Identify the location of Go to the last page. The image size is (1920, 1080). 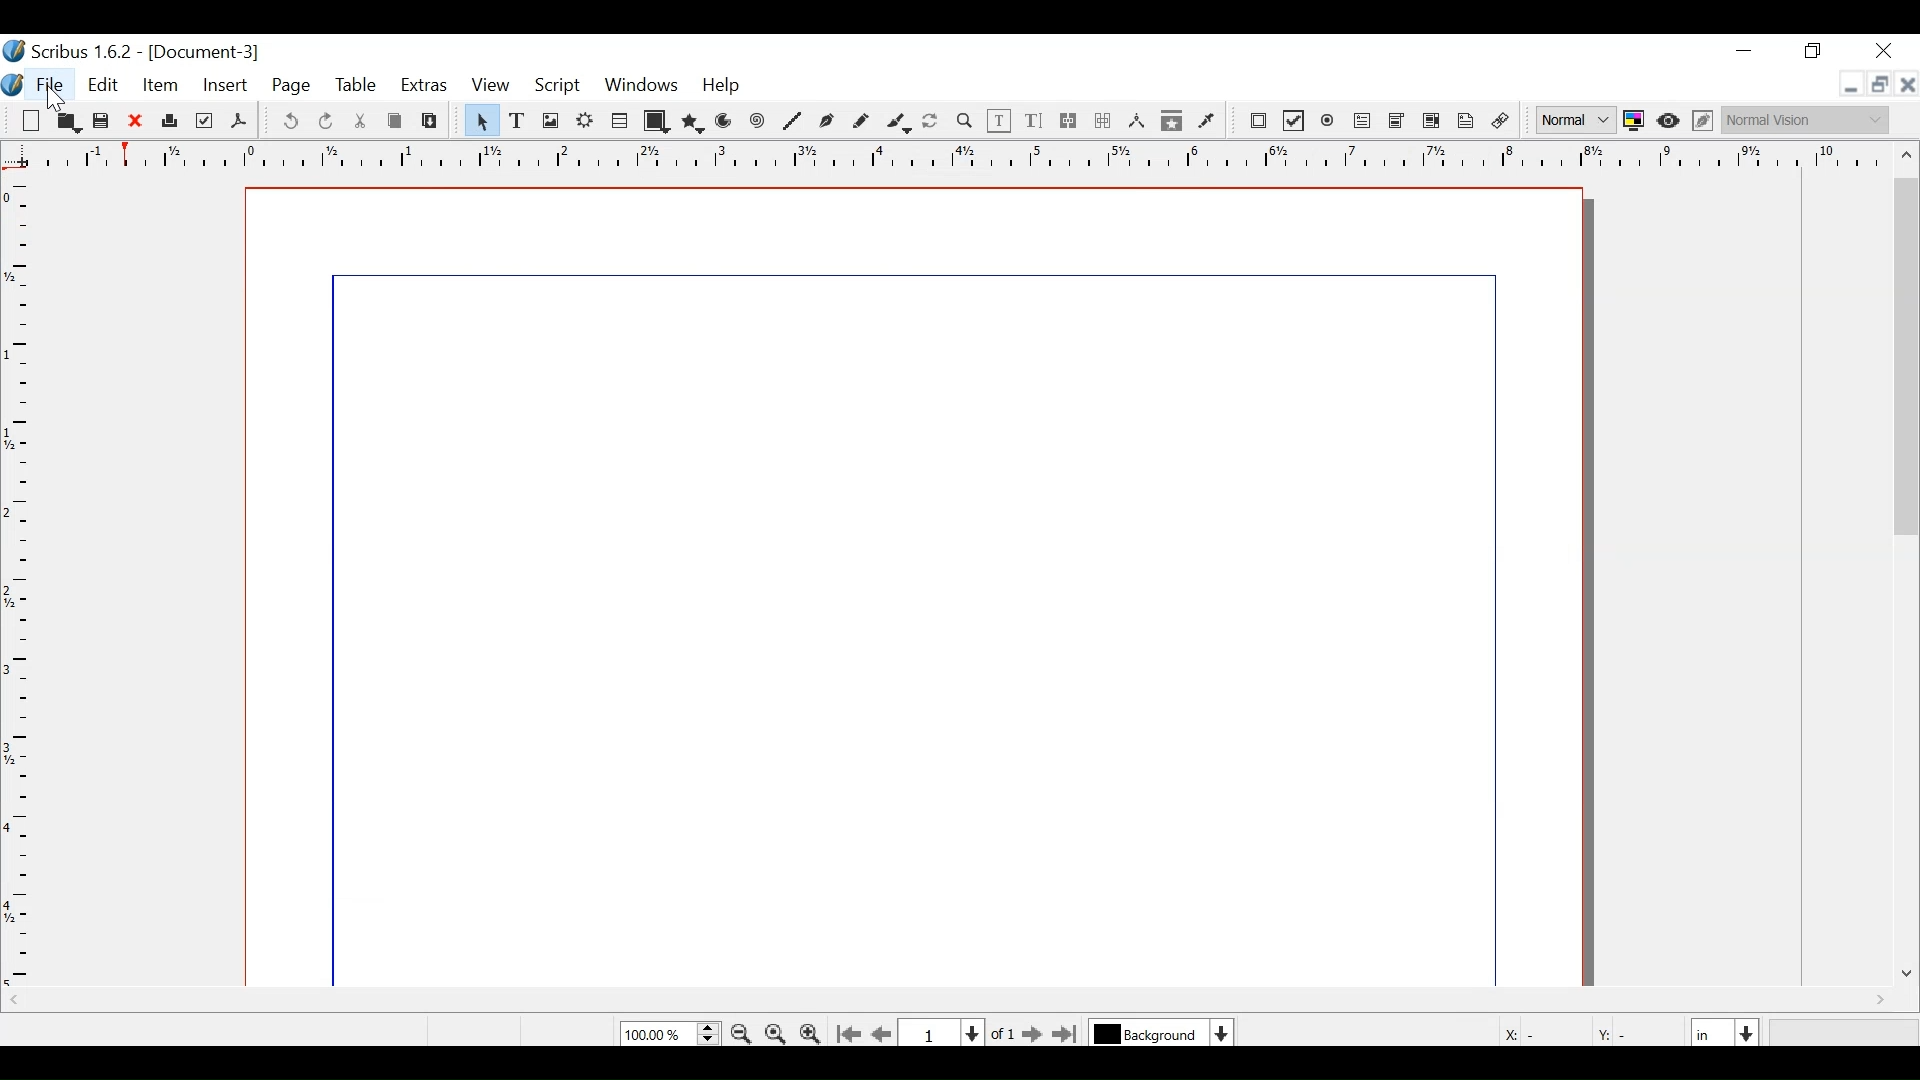
(1067, 1034).